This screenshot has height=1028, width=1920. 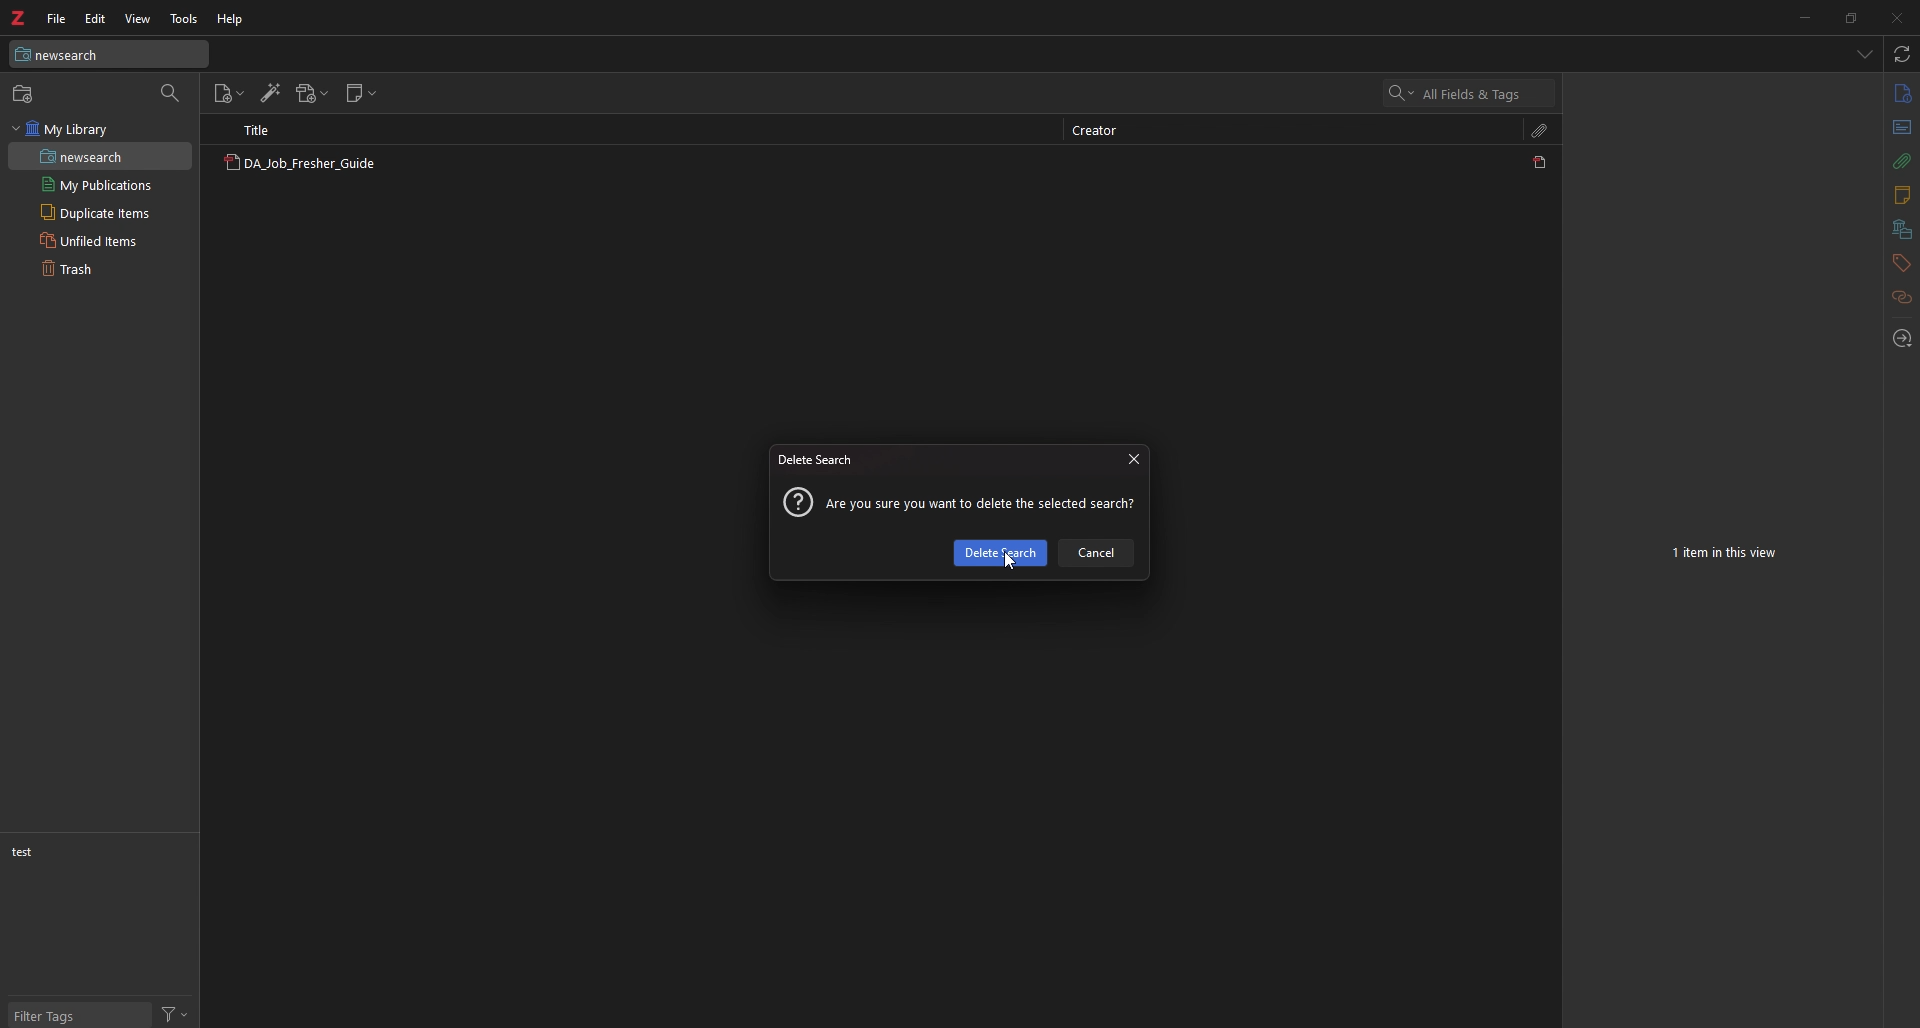 I want to click on Edit, so click(x=94, y=18).